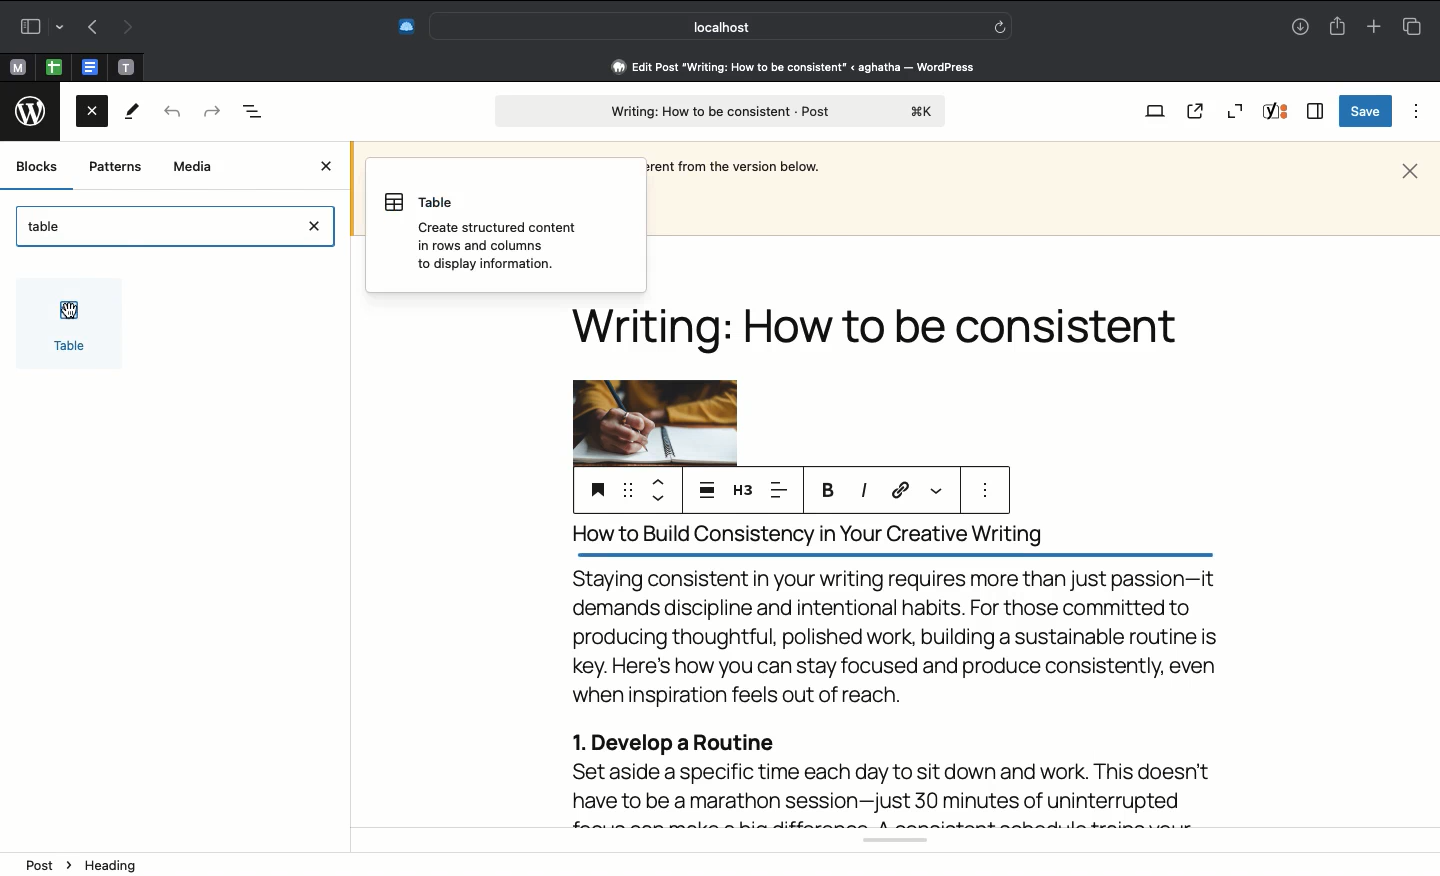  What do you see at coordinates (134, 111) in the screenshot?
I see `Tools` at bounding box center [134, 111].